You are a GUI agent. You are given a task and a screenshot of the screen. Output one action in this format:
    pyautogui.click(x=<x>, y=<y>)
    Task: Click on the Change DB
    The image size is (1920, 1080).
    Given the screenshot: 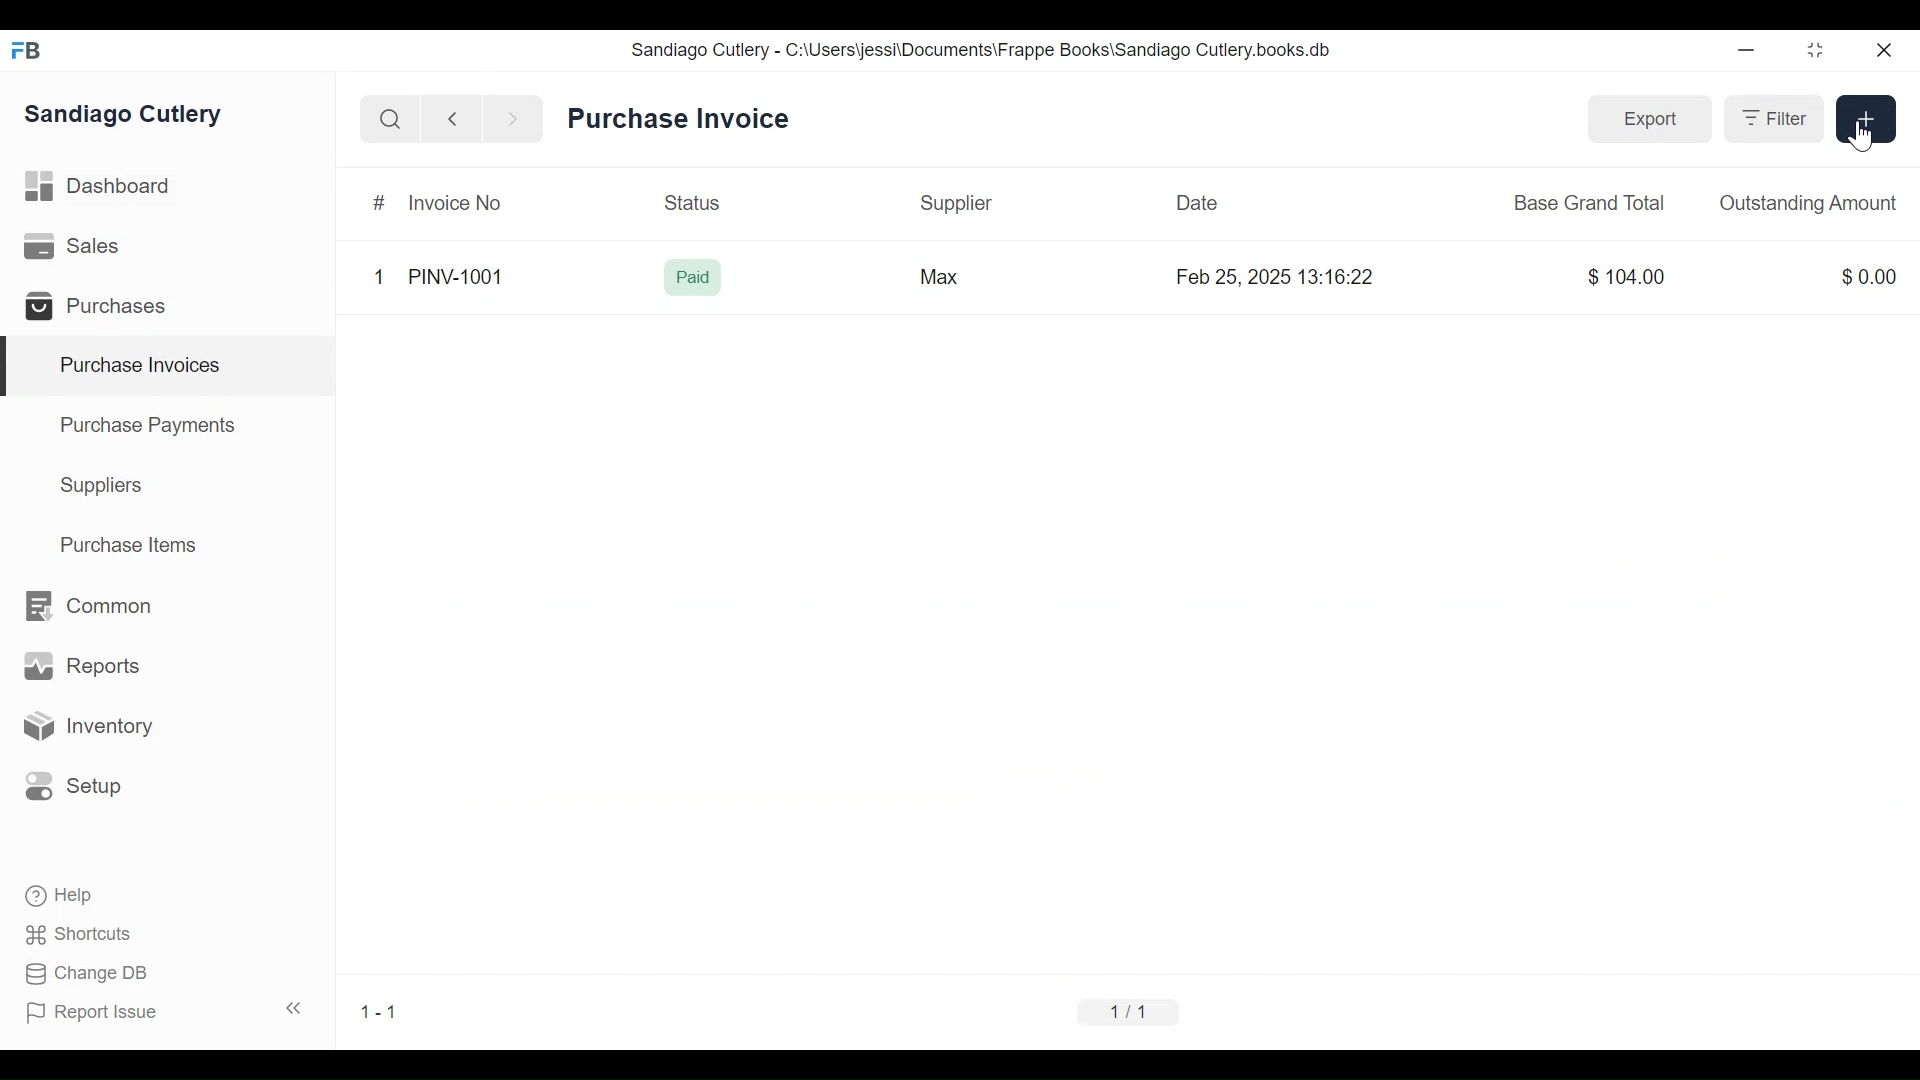 What is the action you would take?
    pyautogui.click(x=90, y=974)
    